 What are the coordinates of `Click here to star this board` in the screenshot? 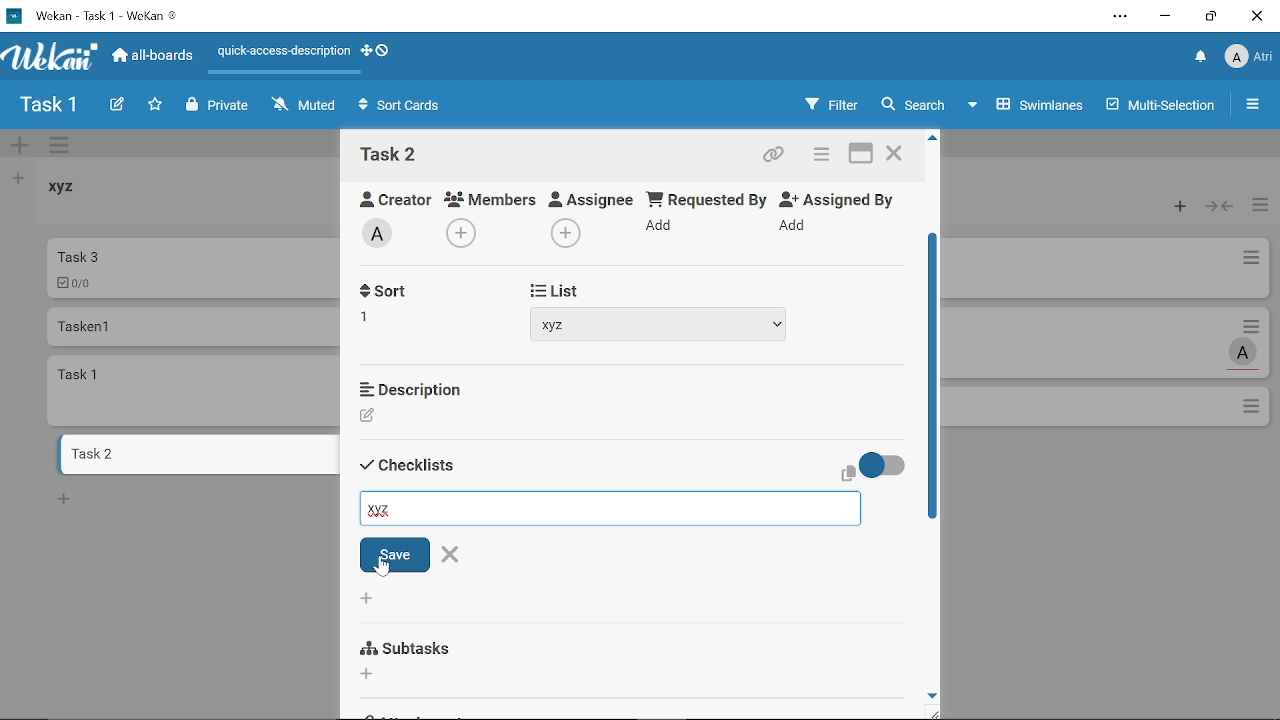 It's located at (155, 106).